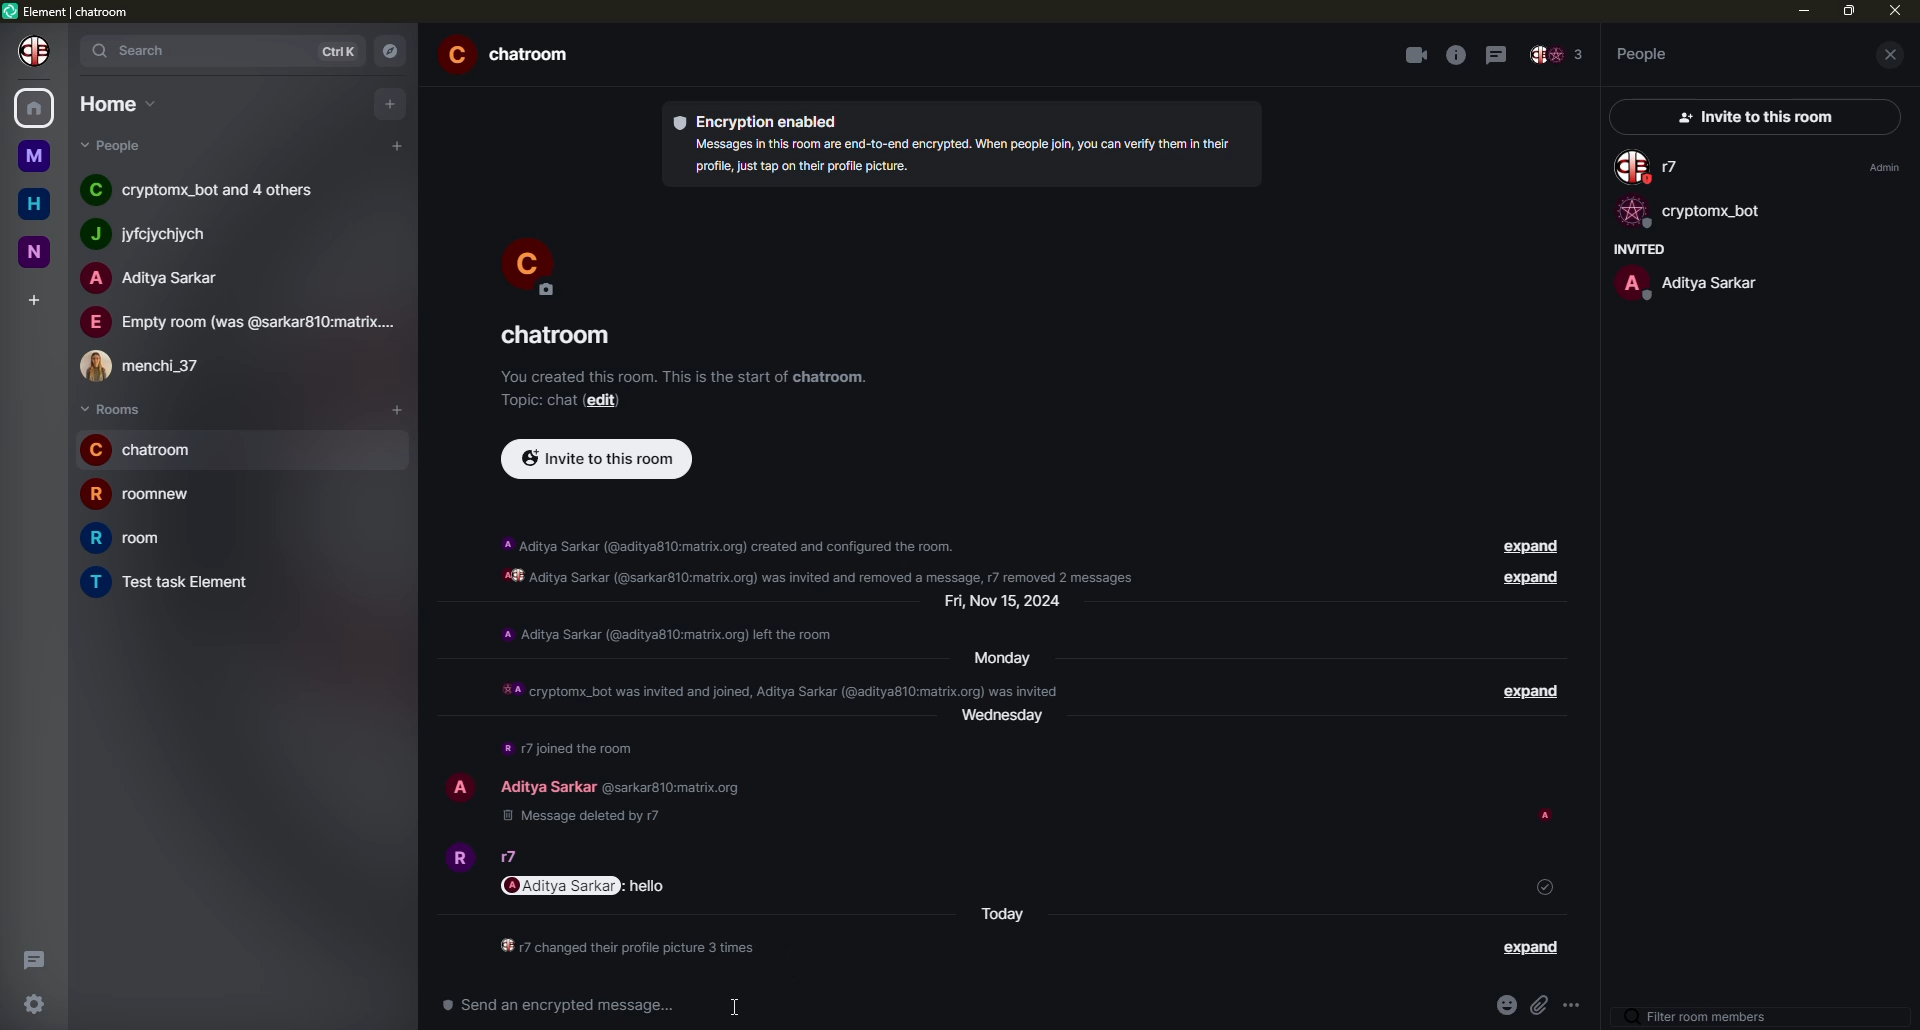 This screenshot has width=1920, height=1030. Describe the element at coordinates (1748, 118) in the screenshot. I see `invite` at that location.